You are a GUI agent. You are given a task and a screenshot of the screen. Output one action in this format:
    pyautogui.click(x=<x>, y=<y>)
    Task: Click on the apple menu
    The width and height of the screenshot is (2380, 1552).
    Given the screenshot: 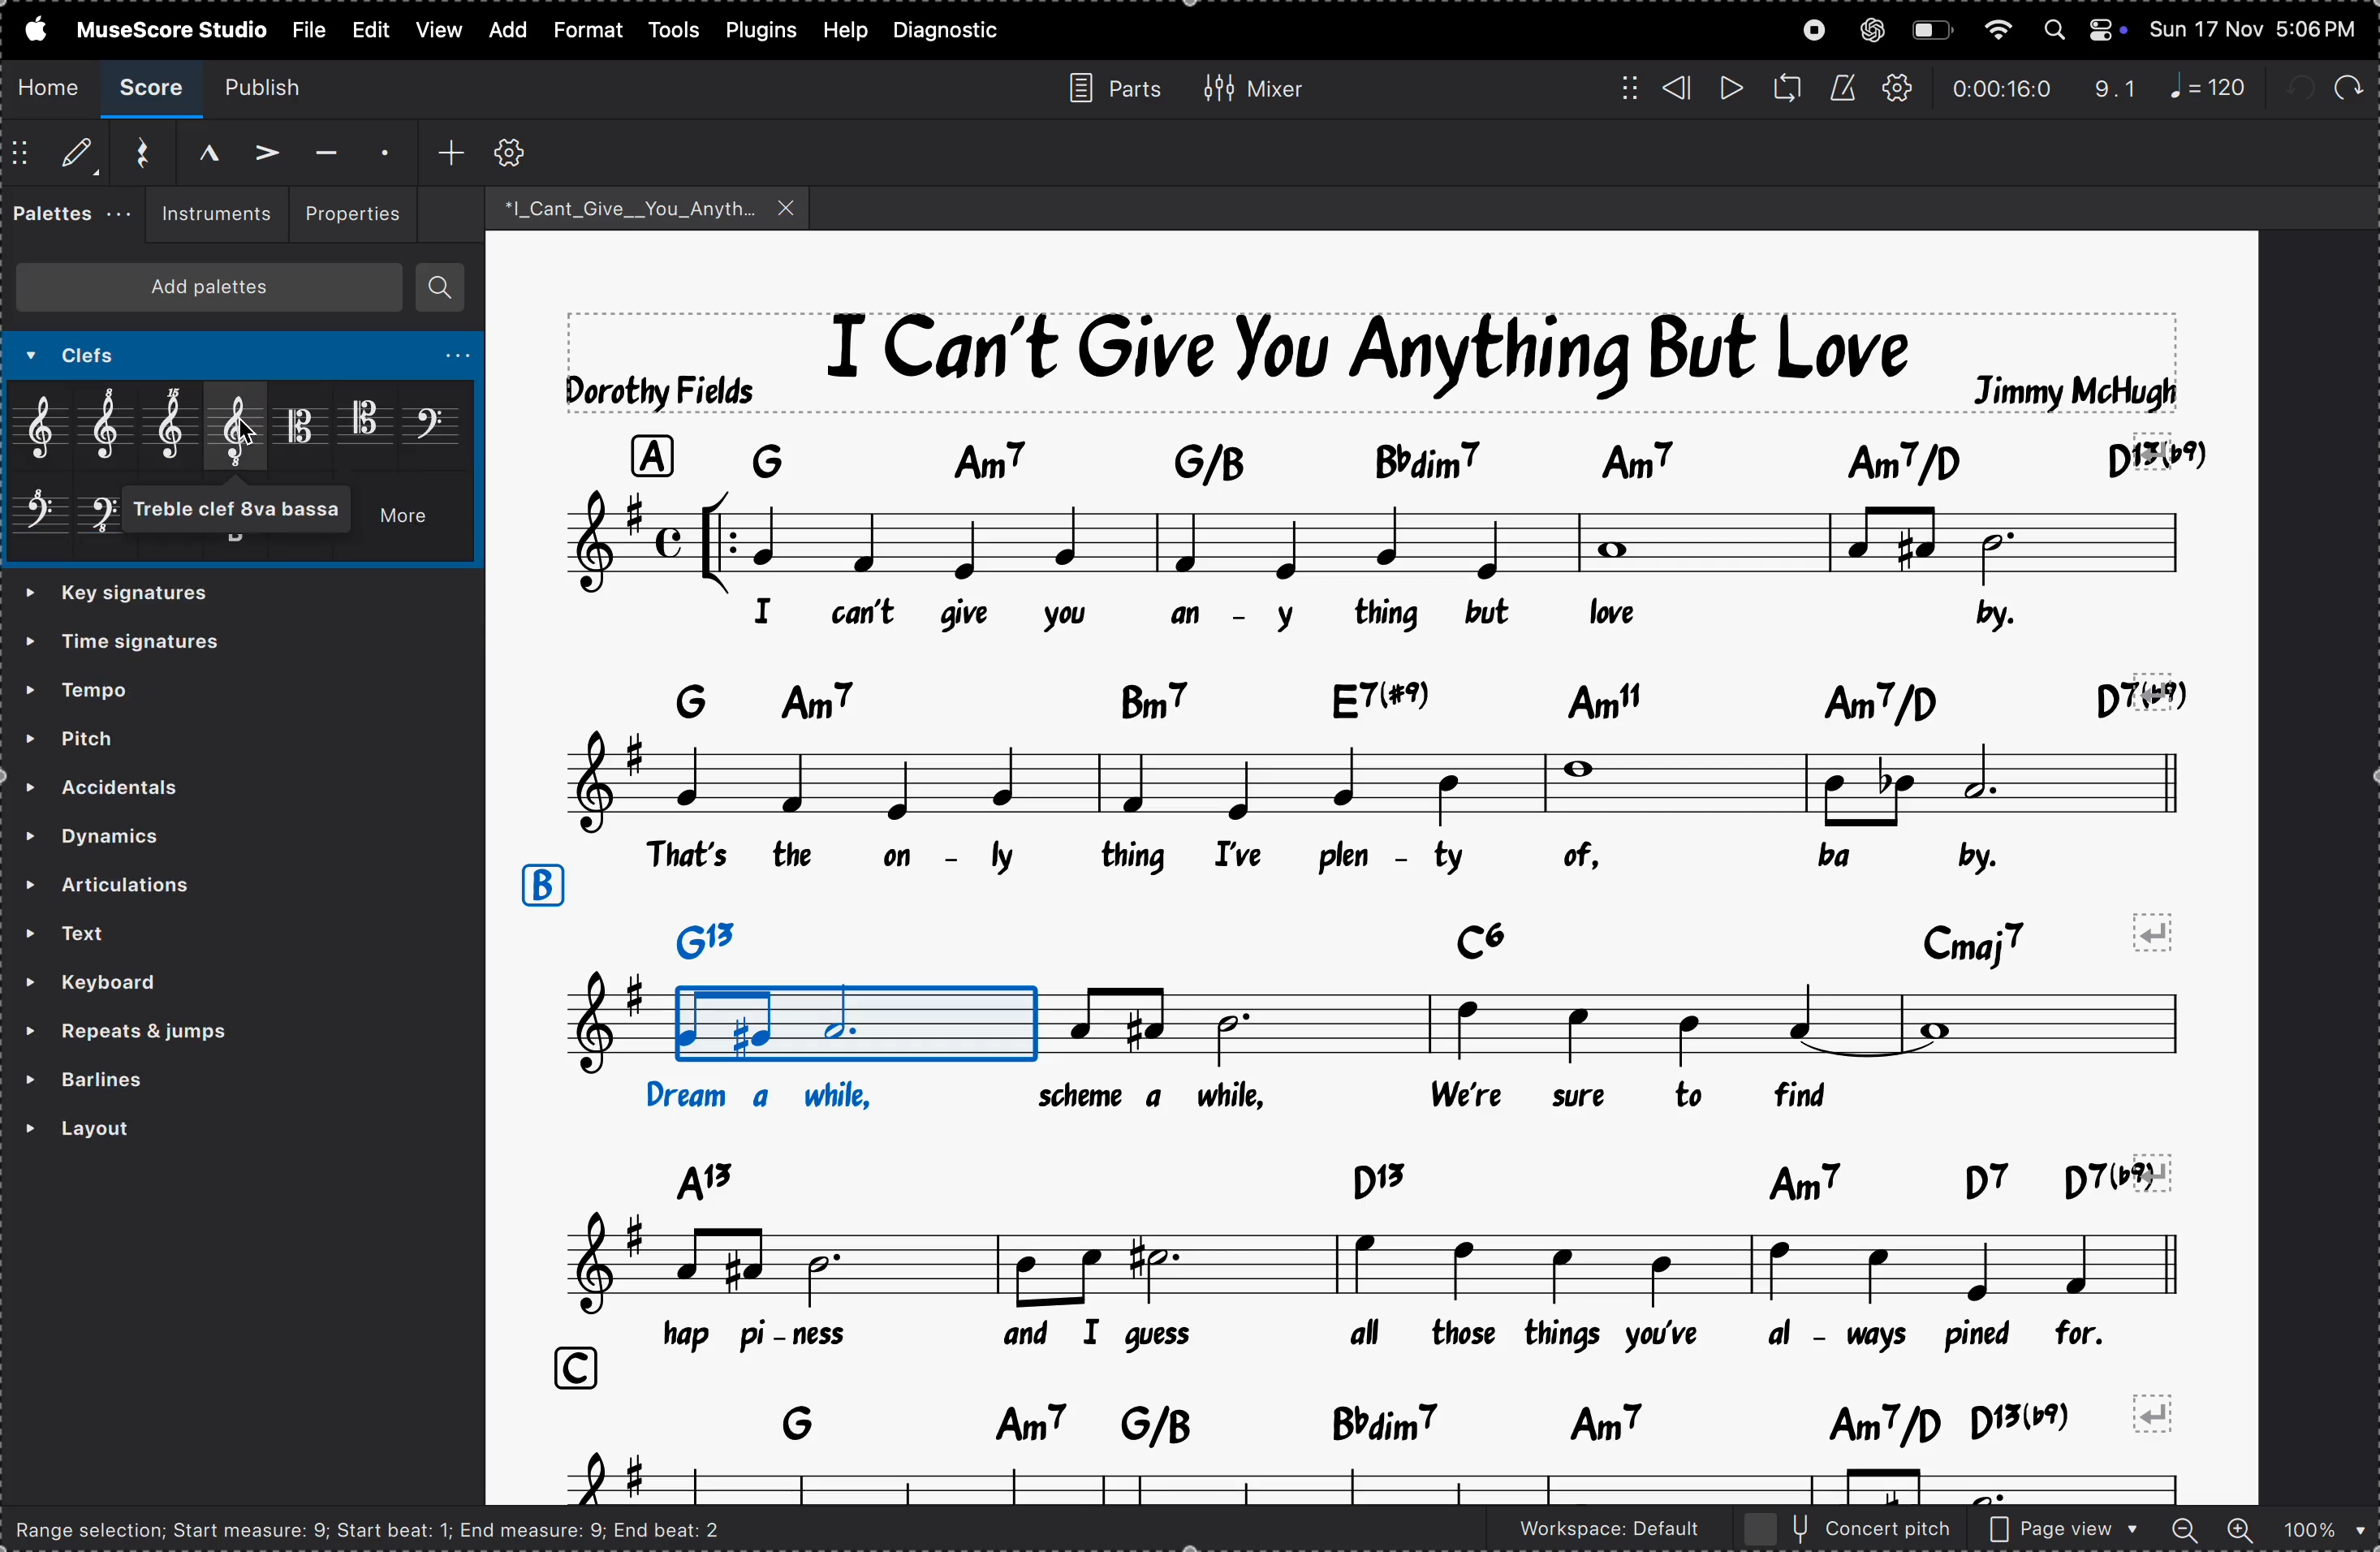 What is the action you would take?
    pyautogui.click(x=29, y=28)
    